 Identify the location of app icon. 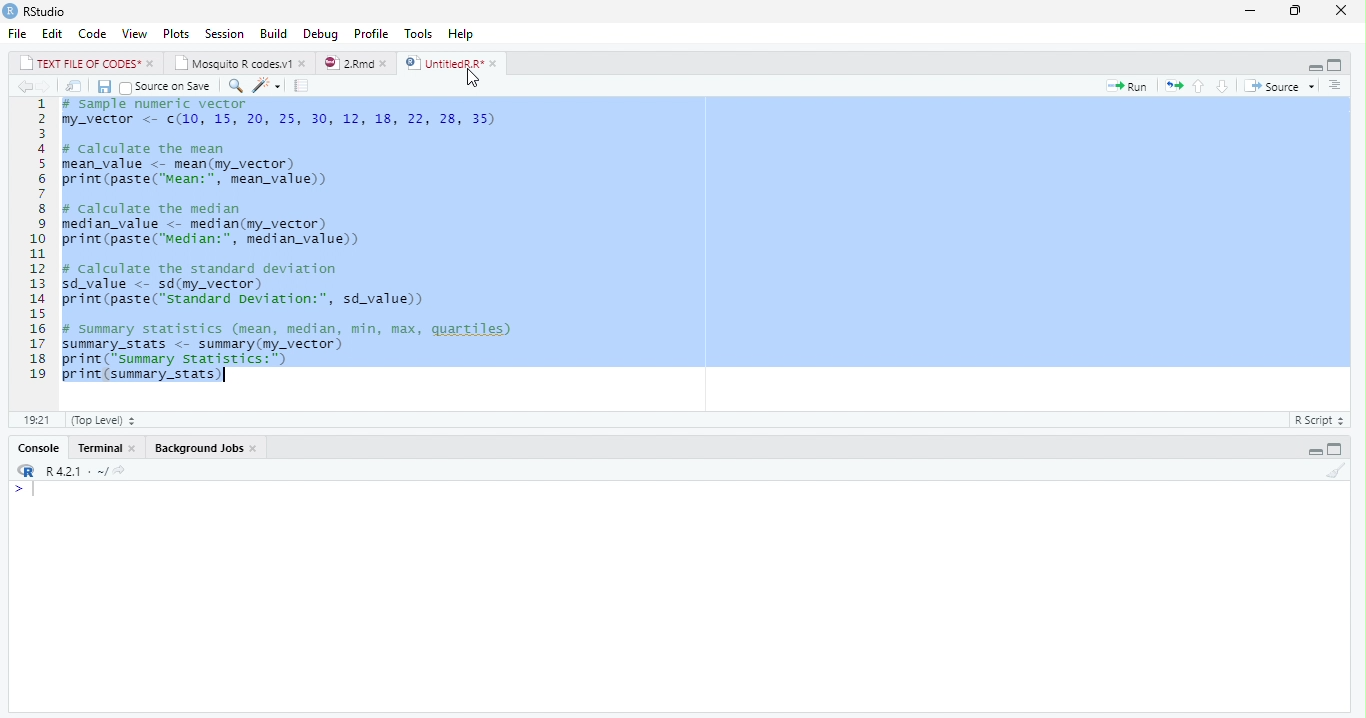
(10, 10).